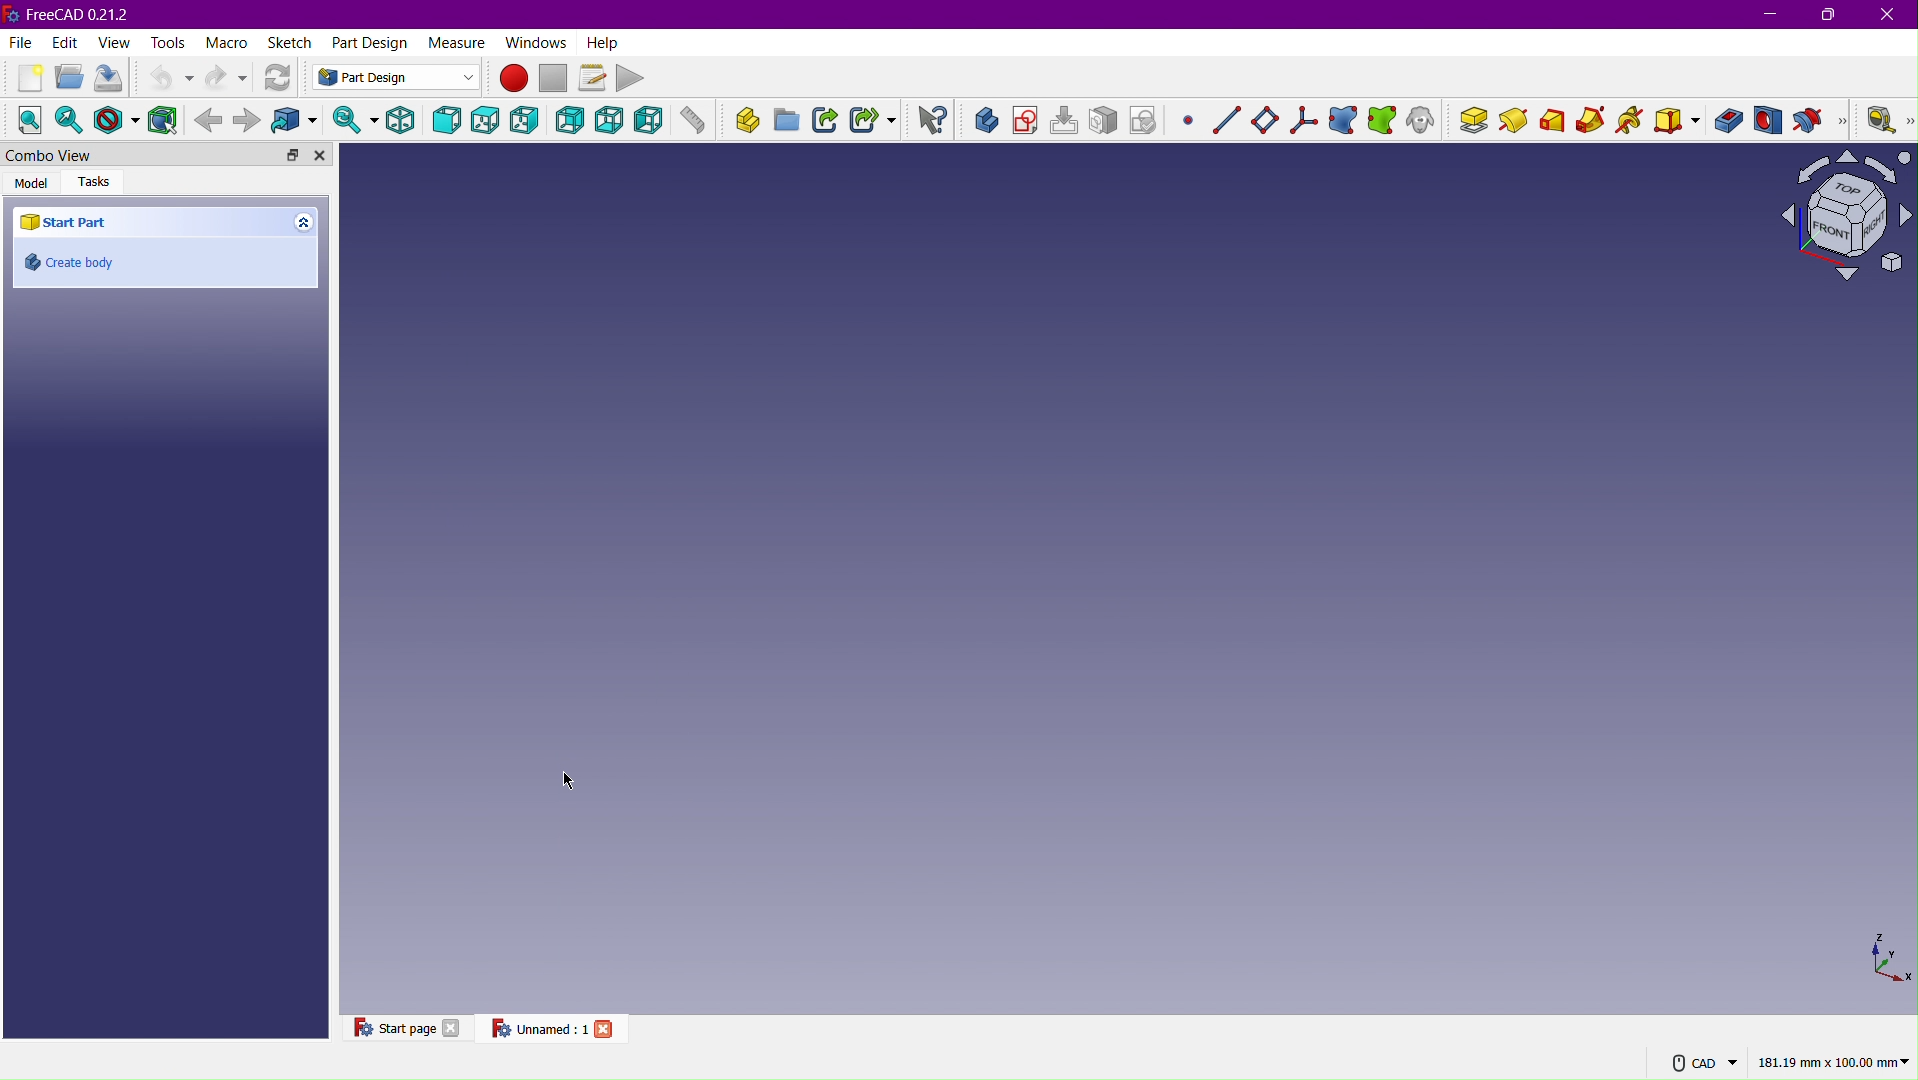 This screenshot has width=1918, height=1080. I want to click on Close, so click(324, 157).